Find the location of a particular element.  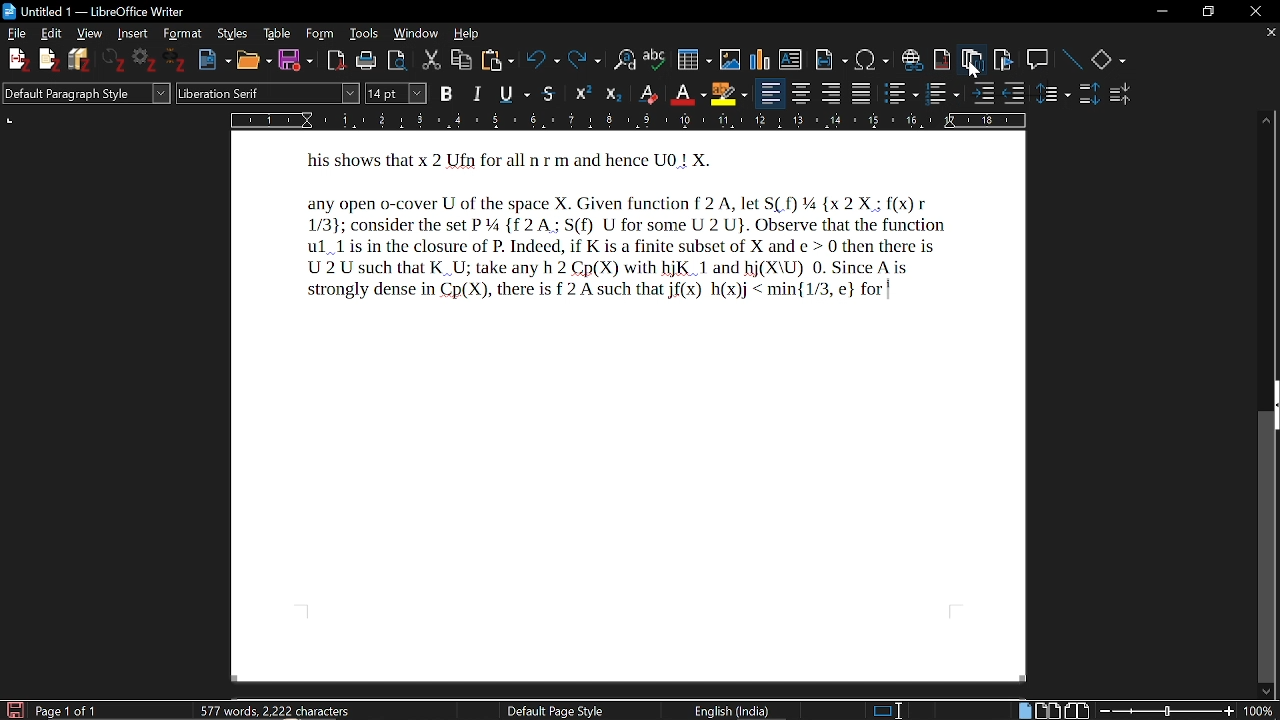

Highlight is located at coordinates (732, 94).